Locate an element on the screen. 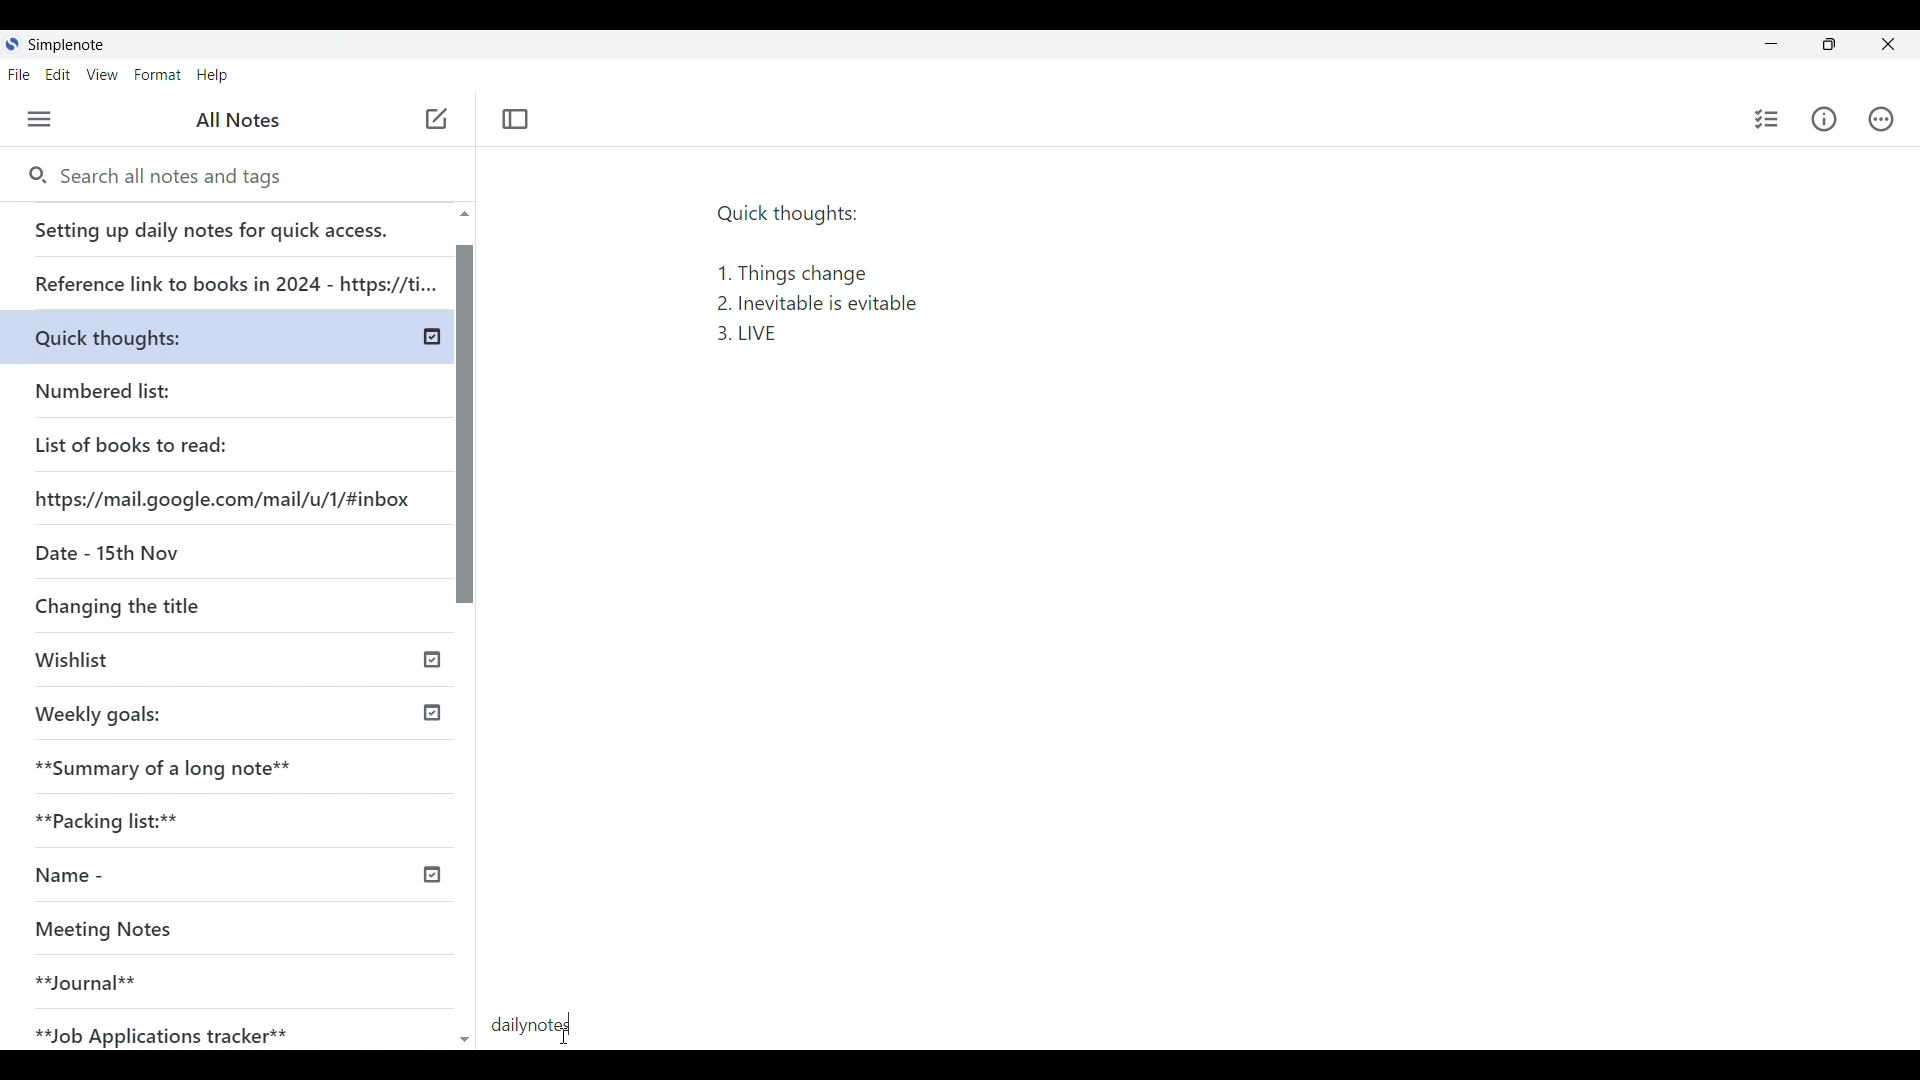 This screenshot has width=1920, height=1080. View menu is located at coordinates (102, 75).